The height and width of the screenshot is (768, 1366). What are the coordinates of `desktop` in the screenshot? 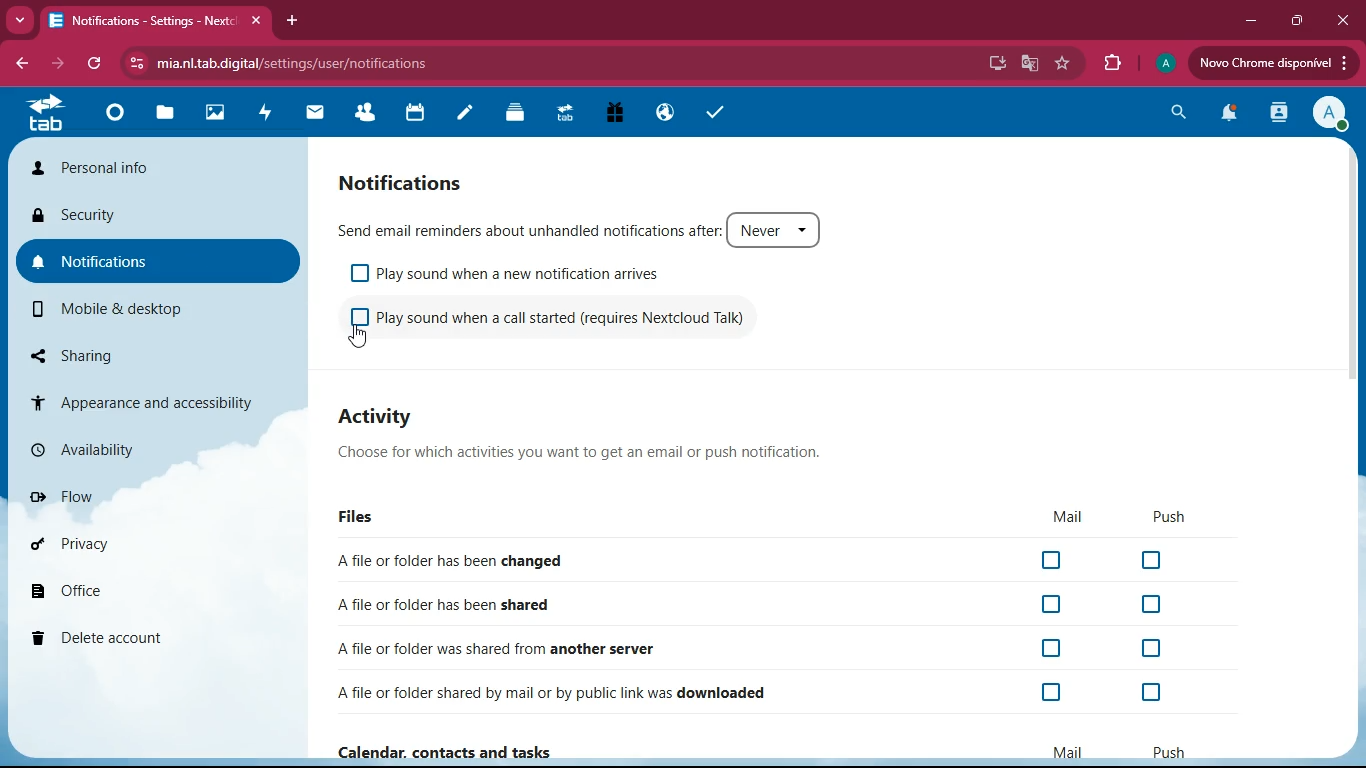 It's located at (994, 63).